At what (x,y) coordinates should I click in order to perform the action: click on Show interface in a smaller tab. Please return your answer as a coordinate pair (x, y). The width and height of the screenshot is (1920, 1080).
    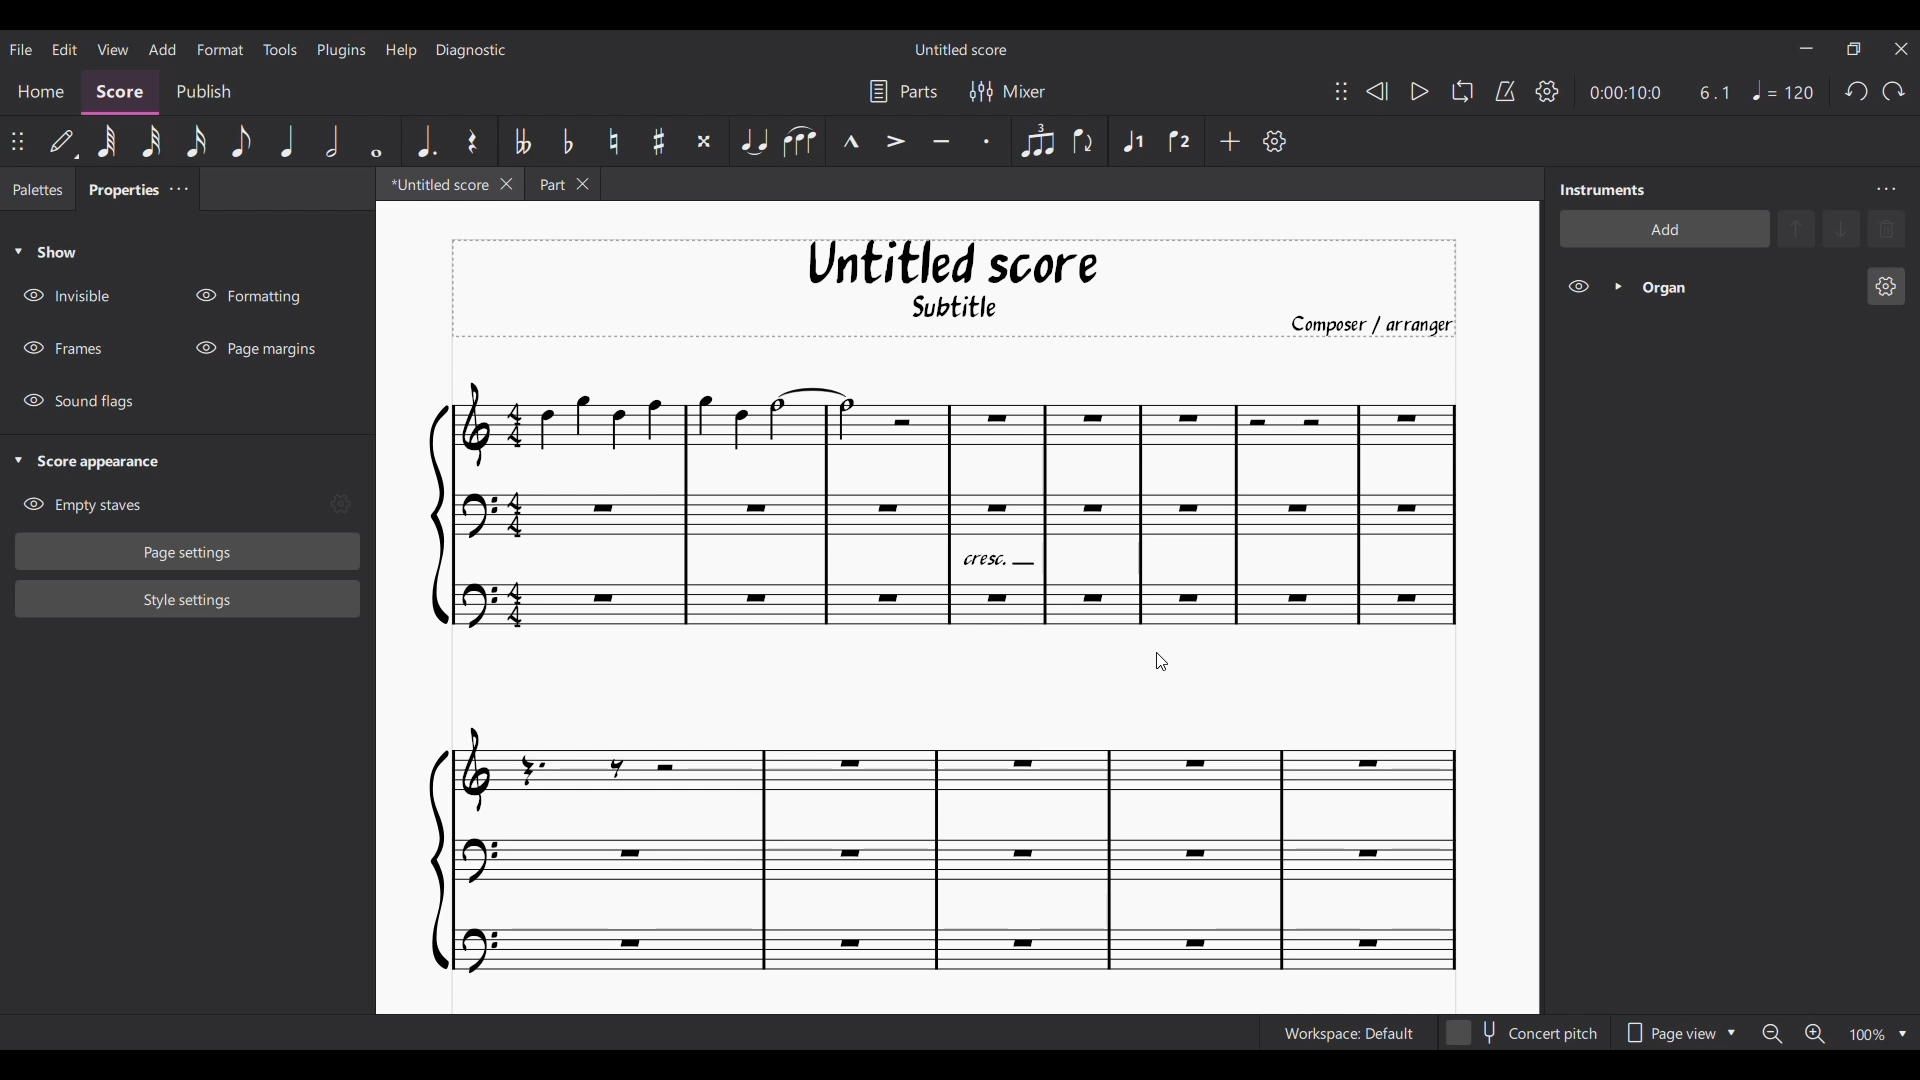
    Looking at the image, I should click on (1854, 49).